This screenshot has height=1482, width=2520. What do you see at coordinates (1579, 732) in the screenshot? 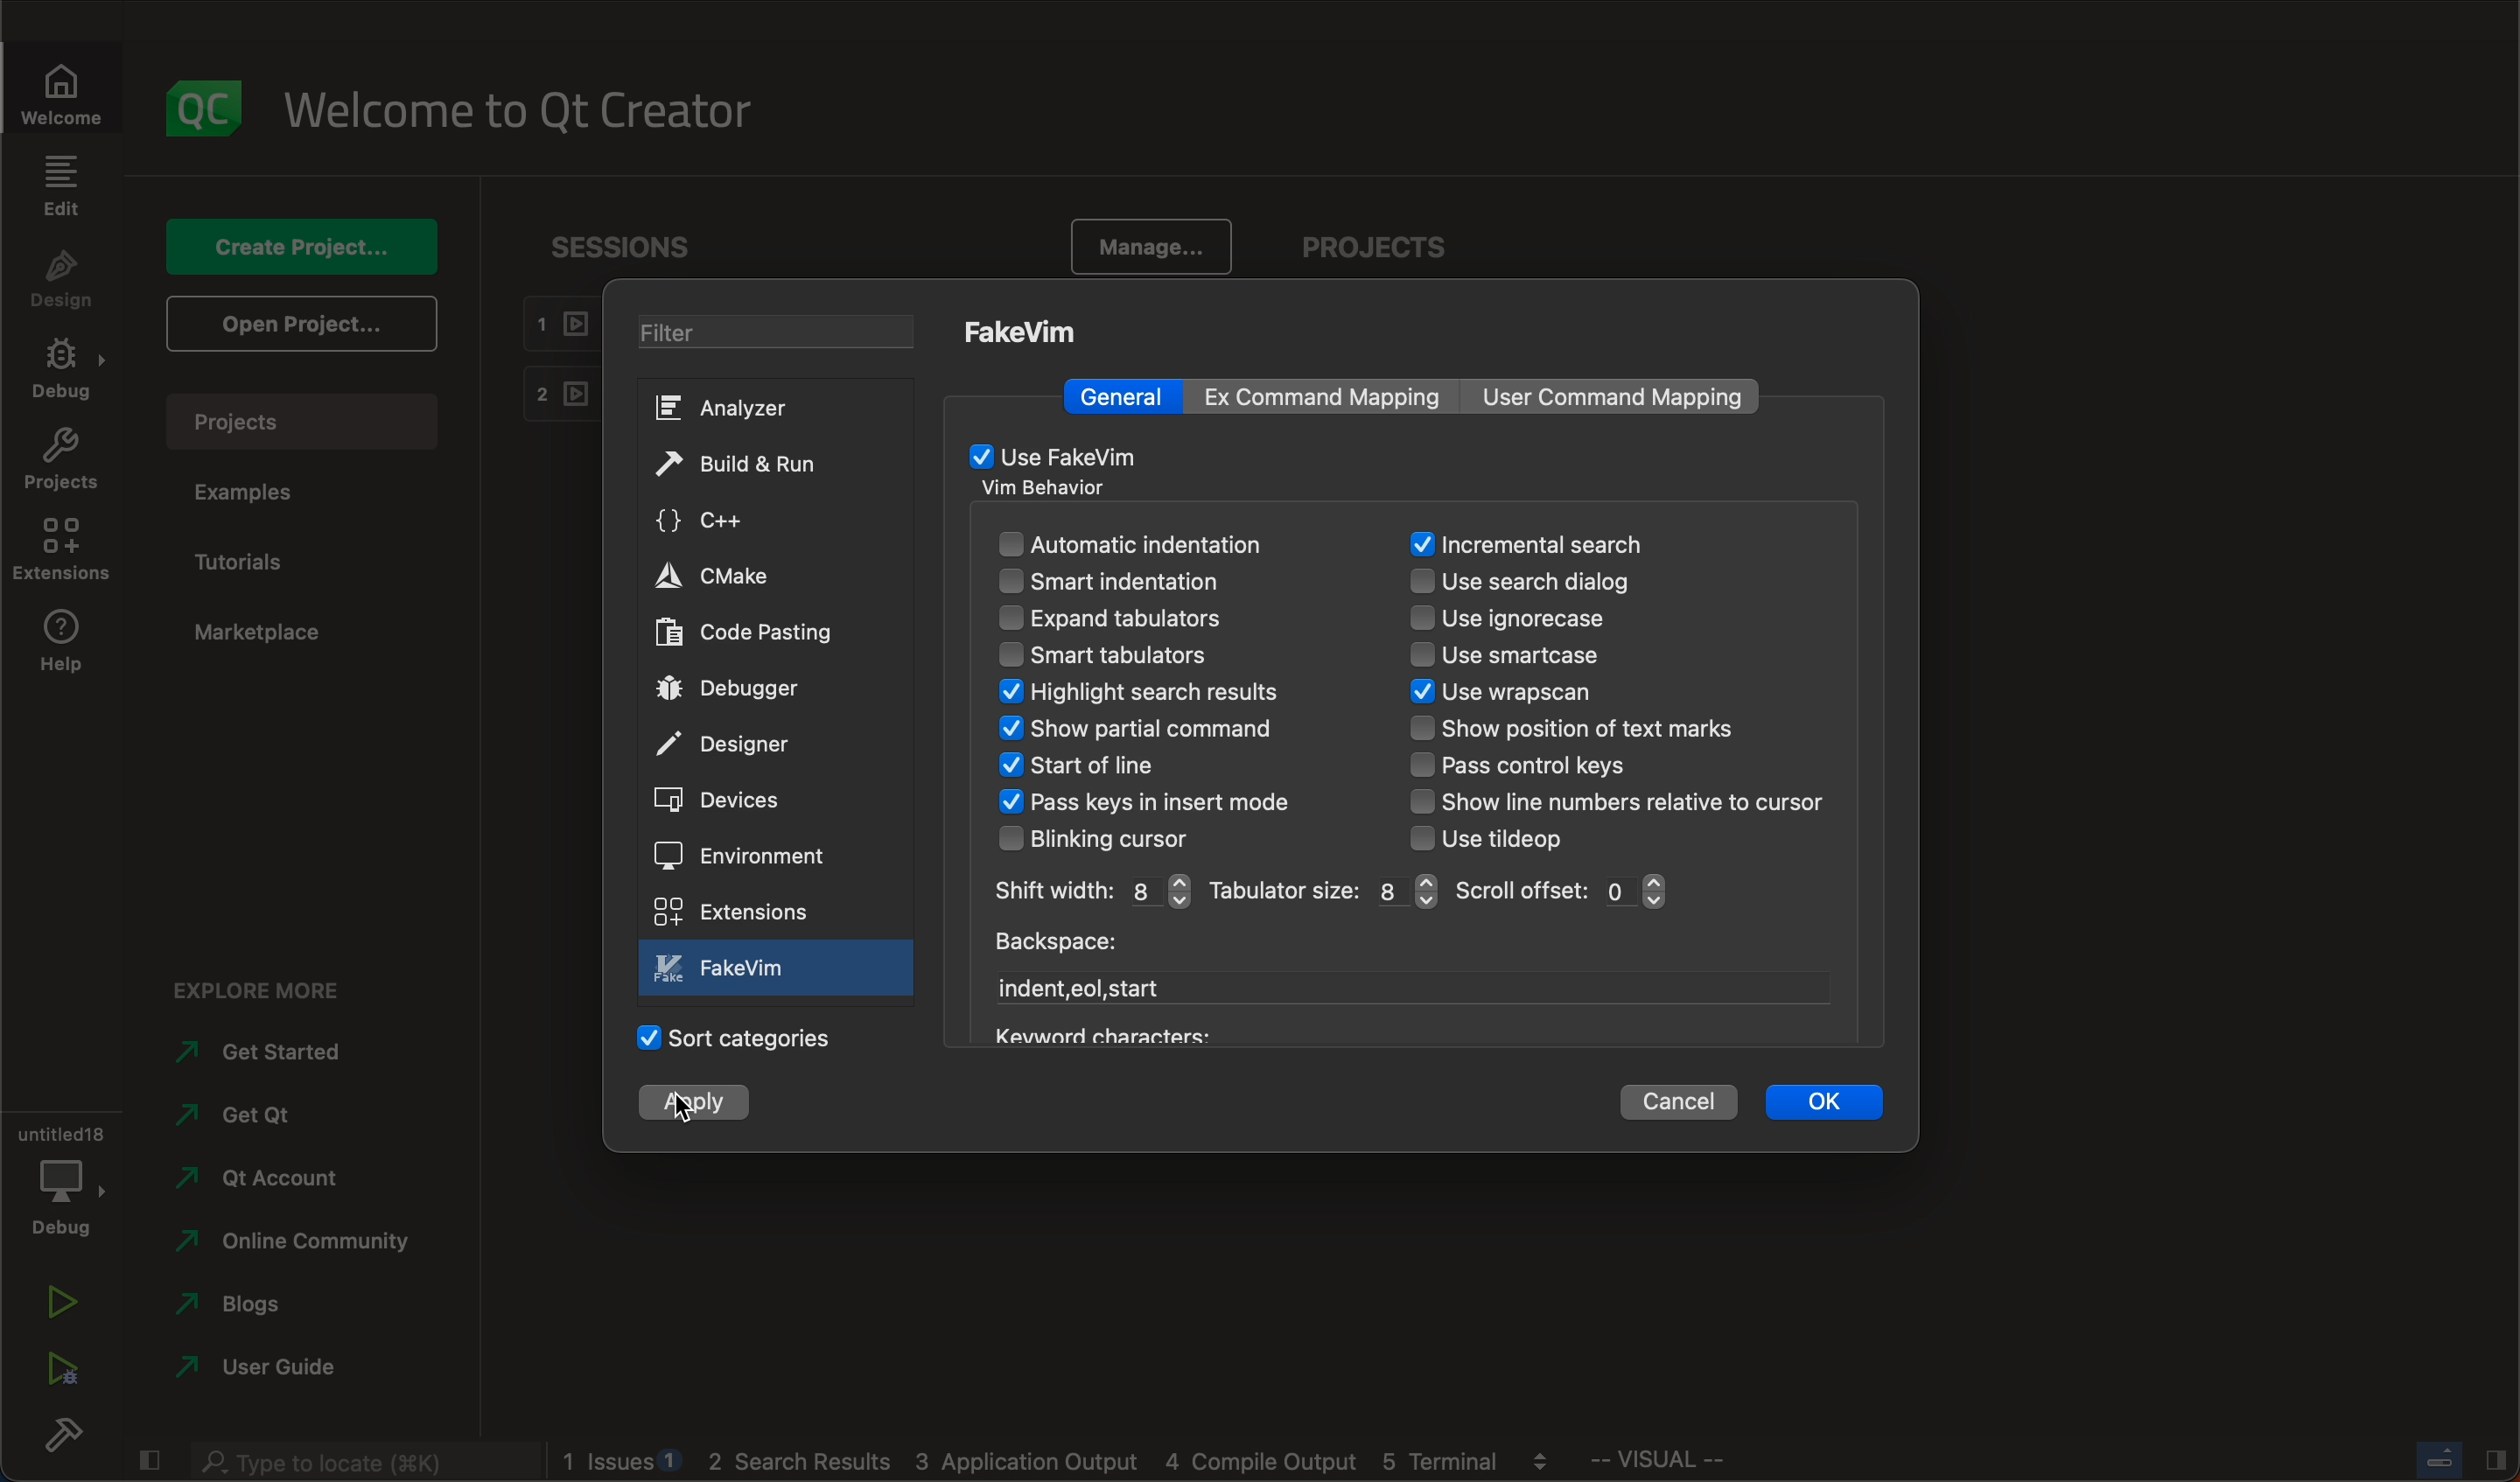
I see `text marks` at bounding box center [1579, 732].